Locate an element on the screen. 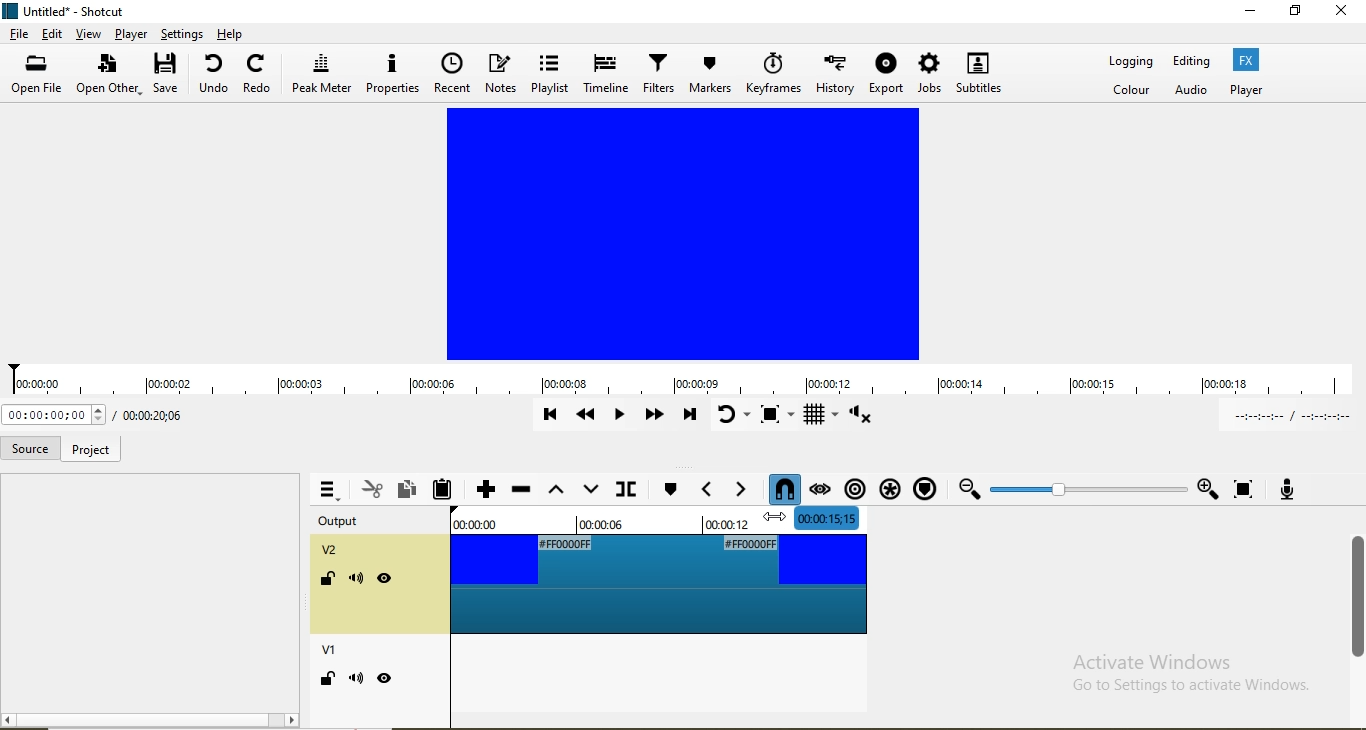 This screenshot has height=730, width=1366. video preview is located at coordinates (685, 234).